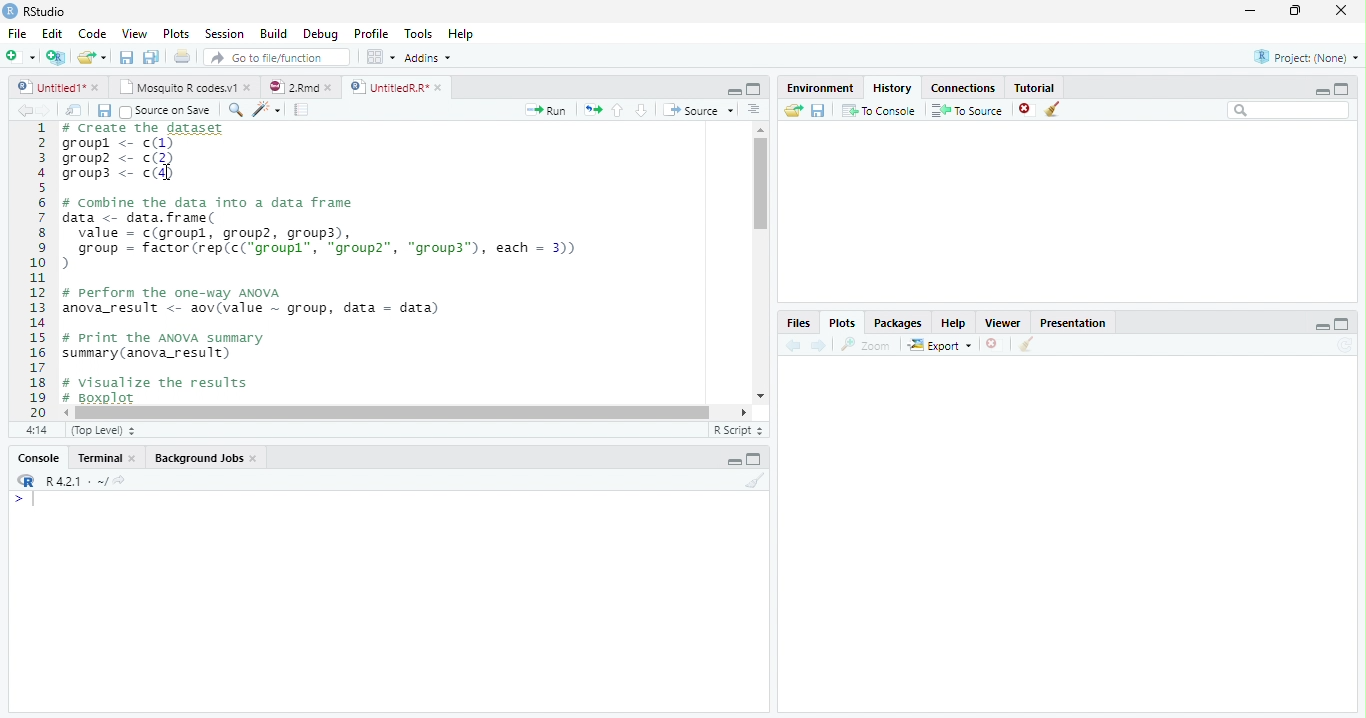 This screenshot has width=1366, height=718. Describe the element at coordinates (797, 323) in the screenshot. I see `Files` at that location.